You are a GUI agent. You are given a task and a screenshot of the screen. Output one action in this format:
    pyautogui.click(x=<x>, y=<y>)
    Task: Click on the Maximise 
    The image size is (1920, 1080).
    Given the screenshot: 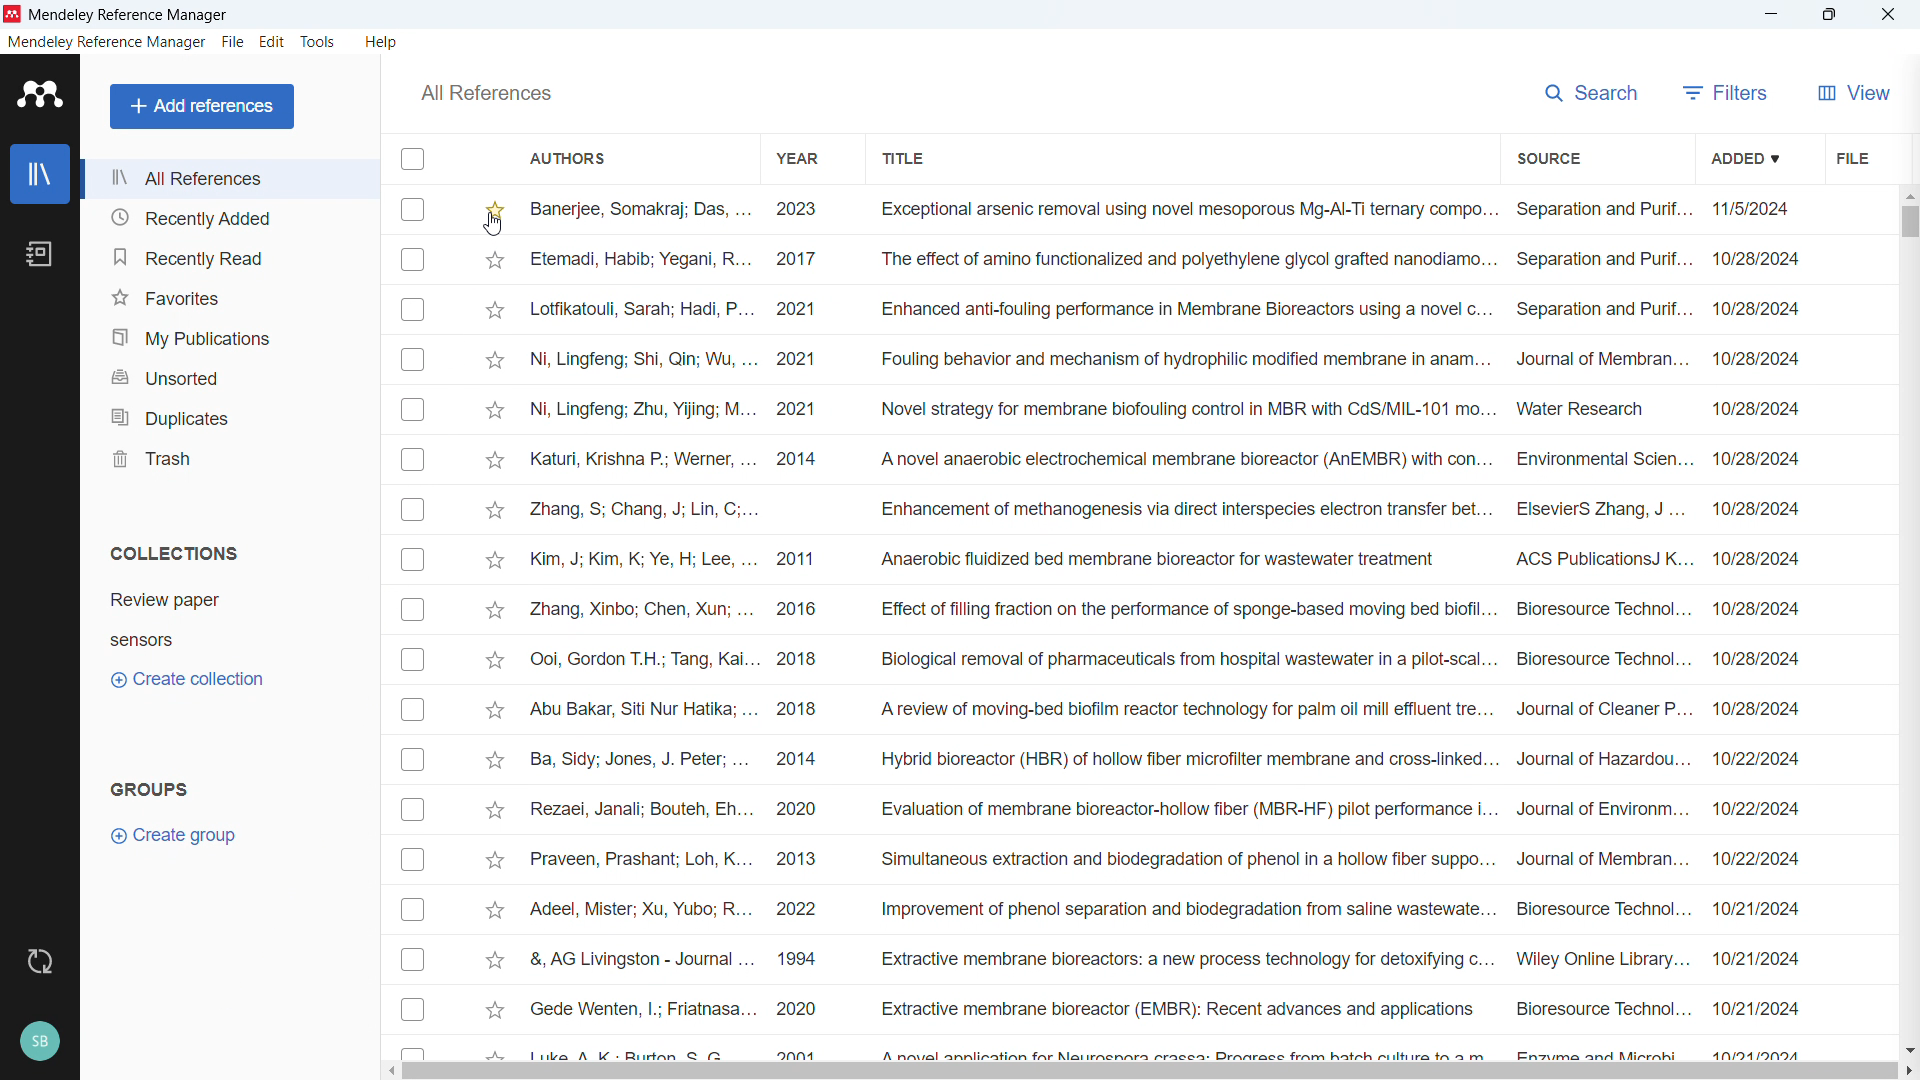 What is the action you would take?
    pyautogui.click(x=1829, y=15)
    